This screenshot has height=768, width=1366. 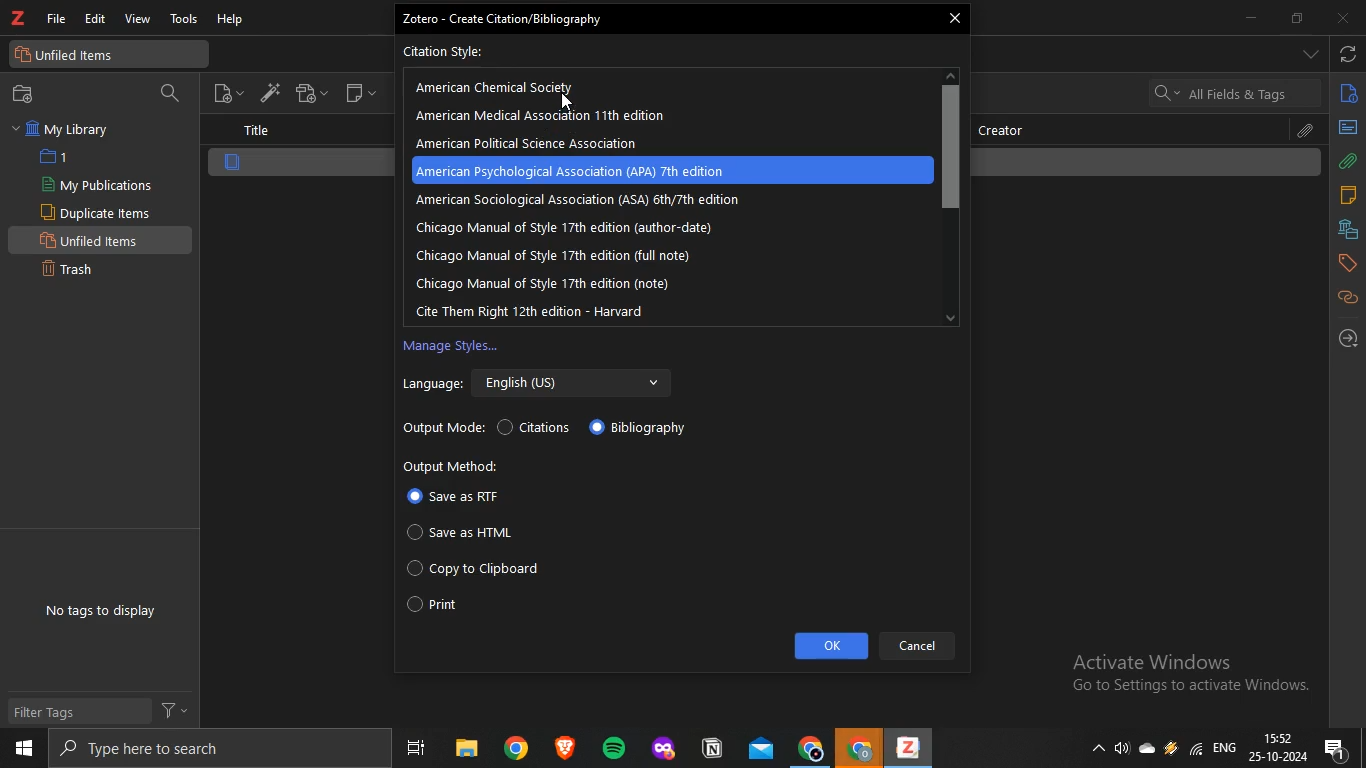 I want to click on Bibliography, so click(x=648, y=430).